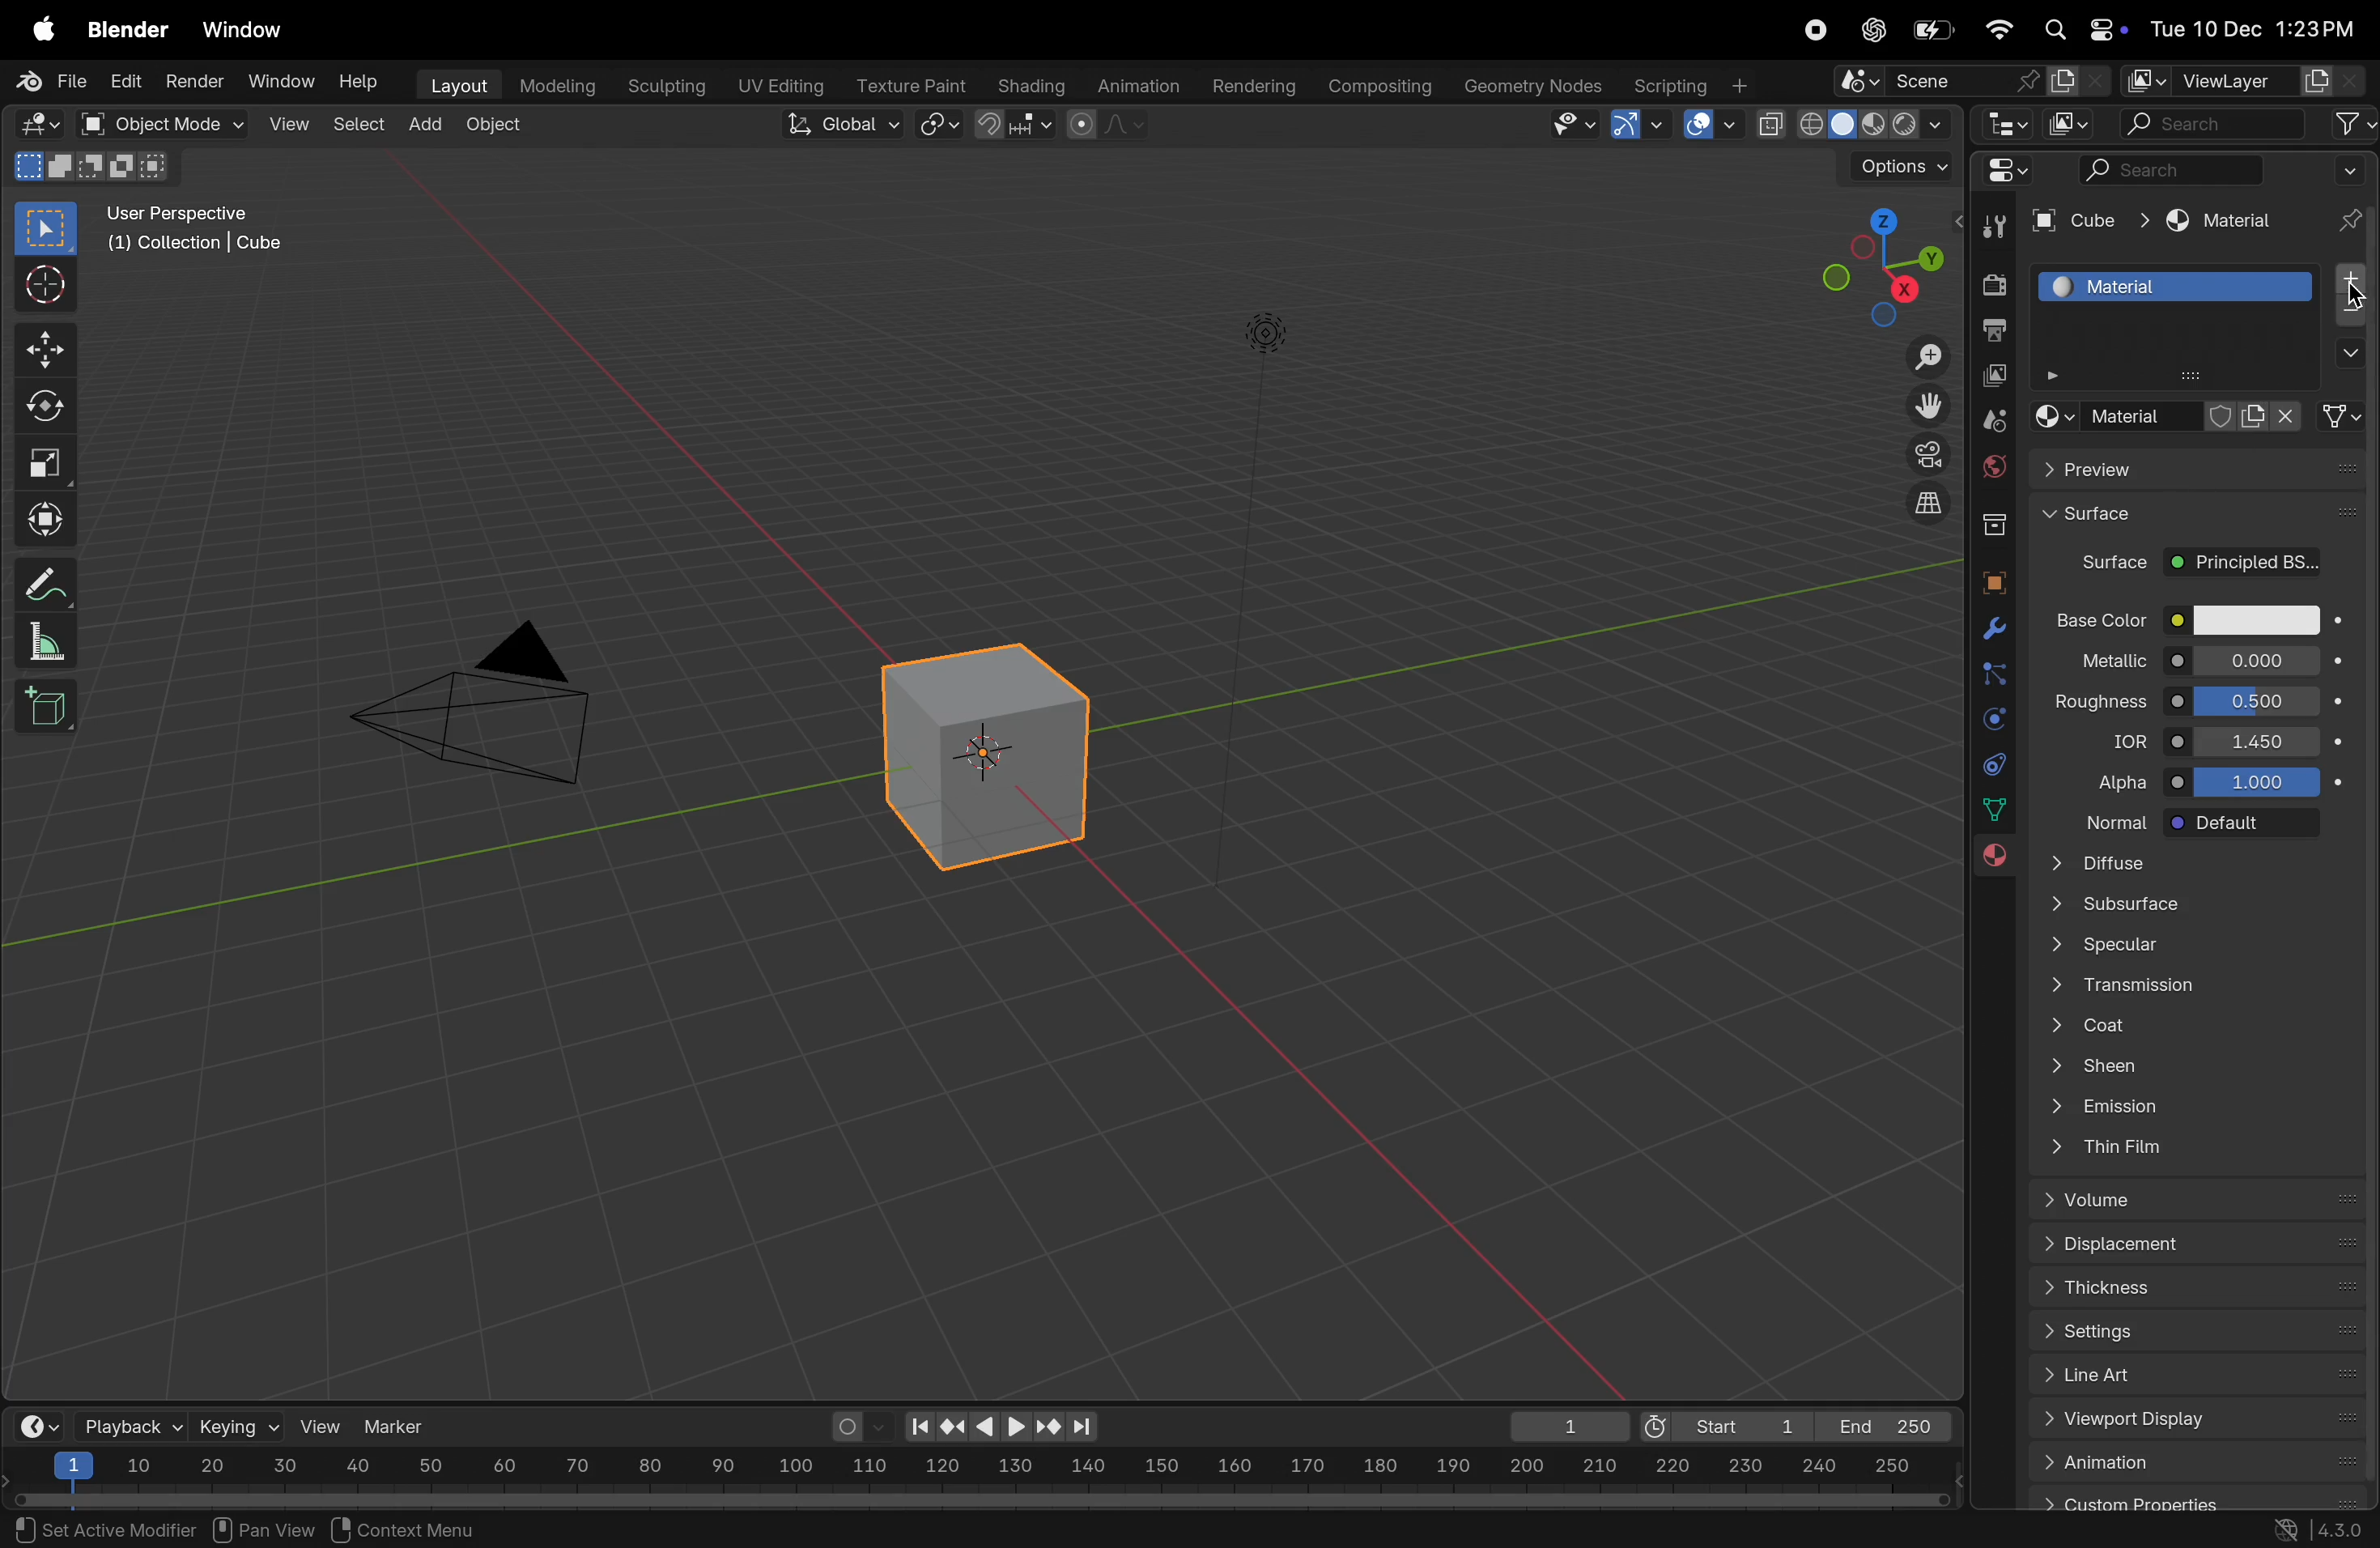 Image resolution: width=2380 pixels, height=1548 pixels. Describe the element at coordinates (120, 83) in the screenshot. I see `edit` at that location.